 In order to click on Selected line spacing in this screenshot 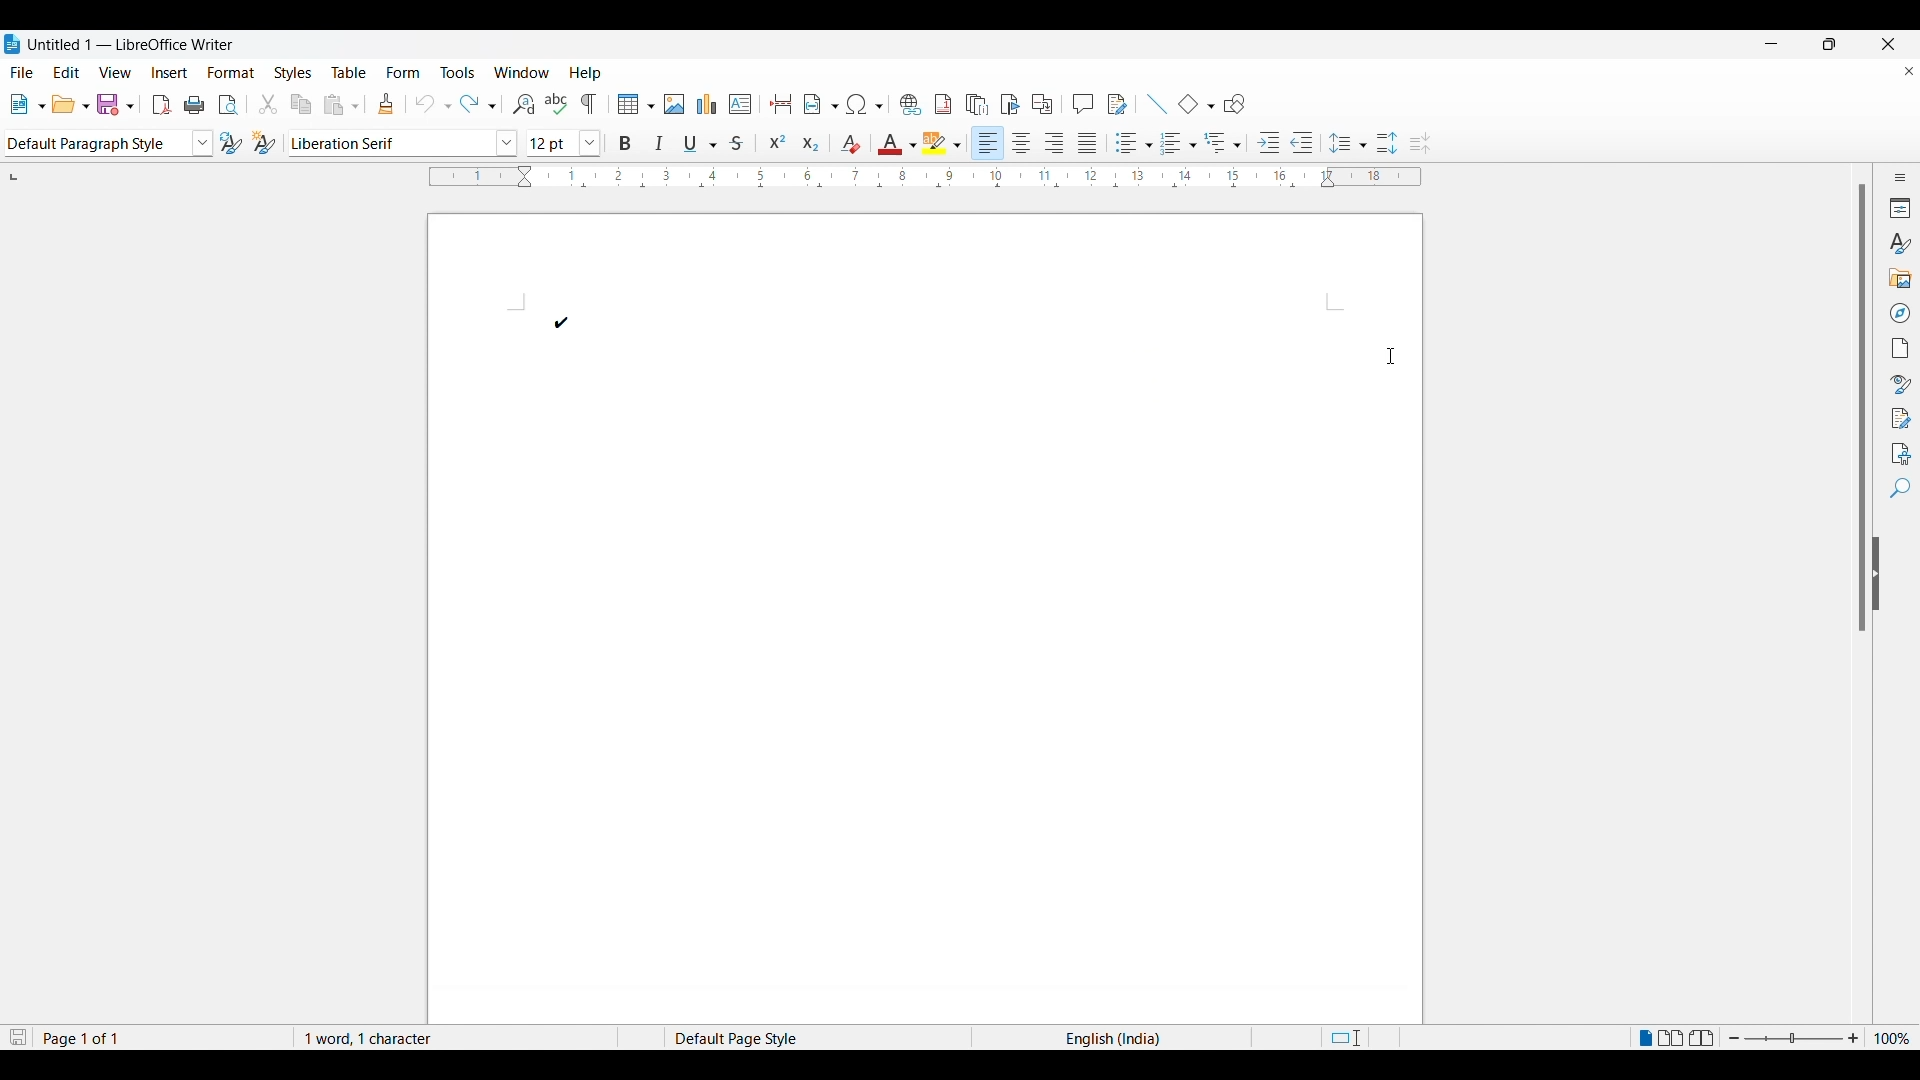, I will do `click(1348, 138)`.